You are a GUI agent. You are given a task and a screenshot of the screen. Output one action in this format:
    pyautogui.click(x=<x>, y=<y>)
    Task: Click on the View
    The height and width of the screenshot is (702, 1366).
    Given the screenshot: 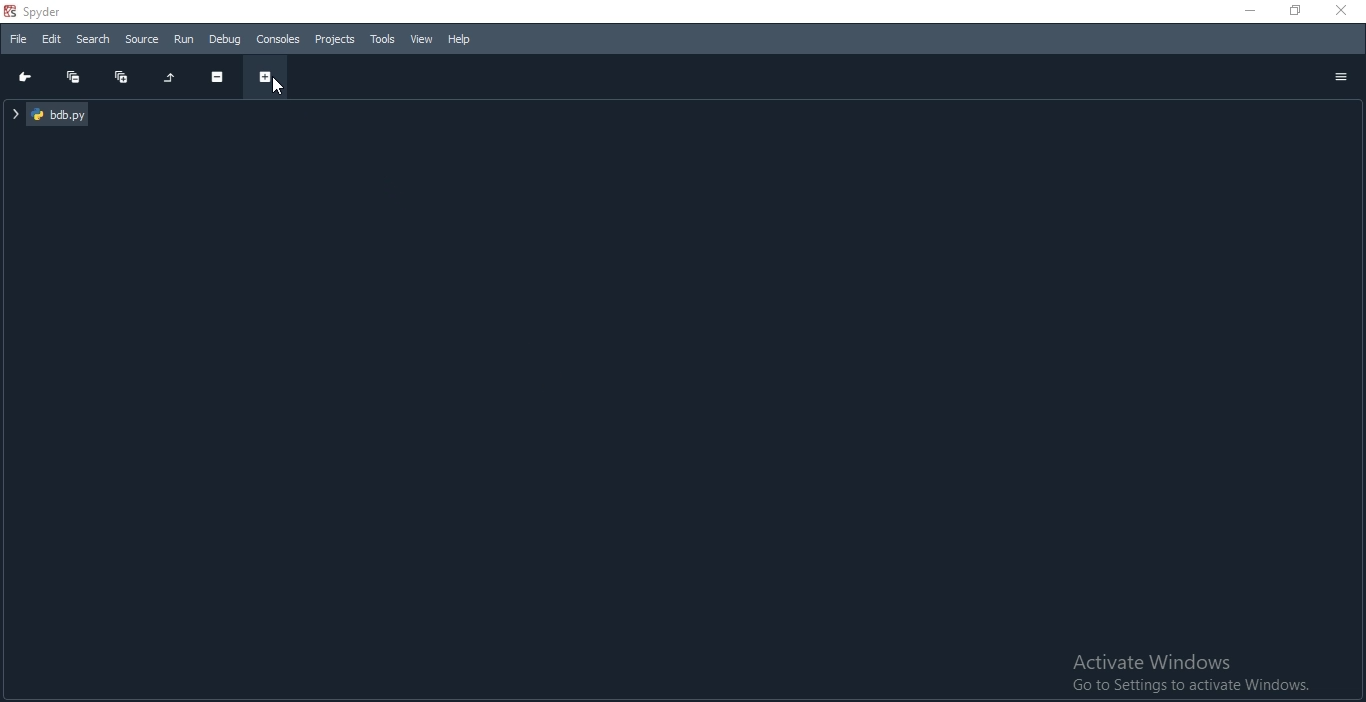 What is the action you would take?
    pyautogui.click(x=423, y=40)
    